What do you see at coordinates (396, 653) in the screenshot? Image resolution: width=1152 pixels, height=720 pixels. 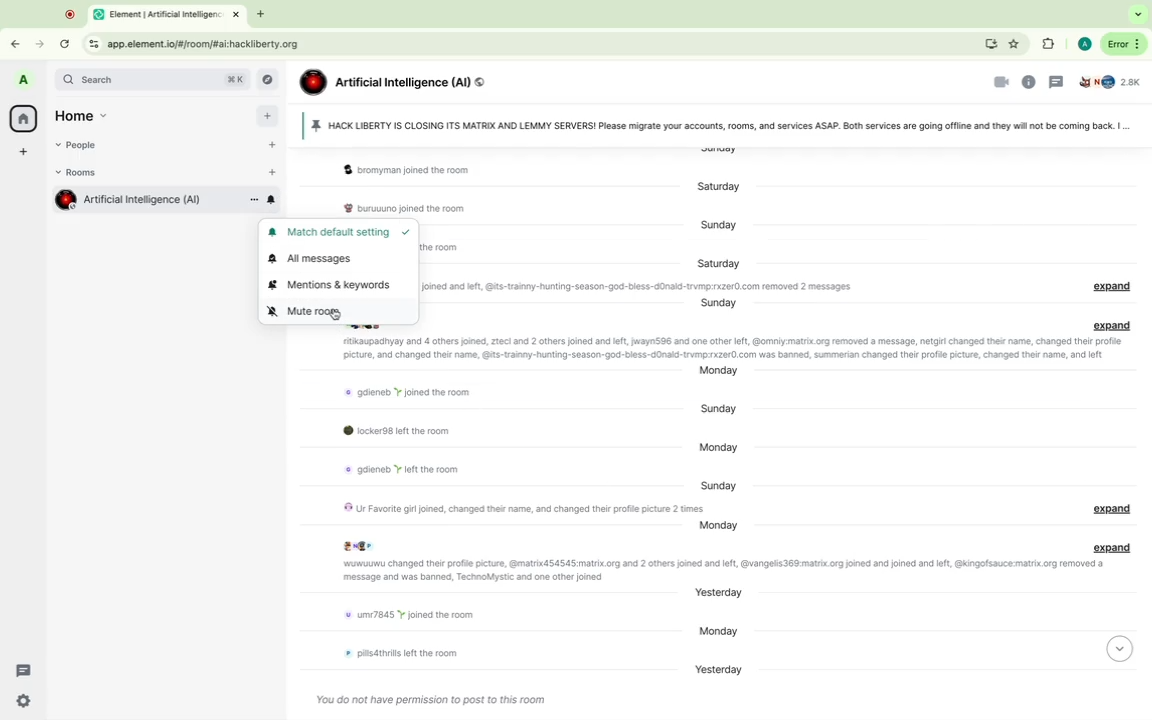 I see `Message` at bounding box center [396, 653].